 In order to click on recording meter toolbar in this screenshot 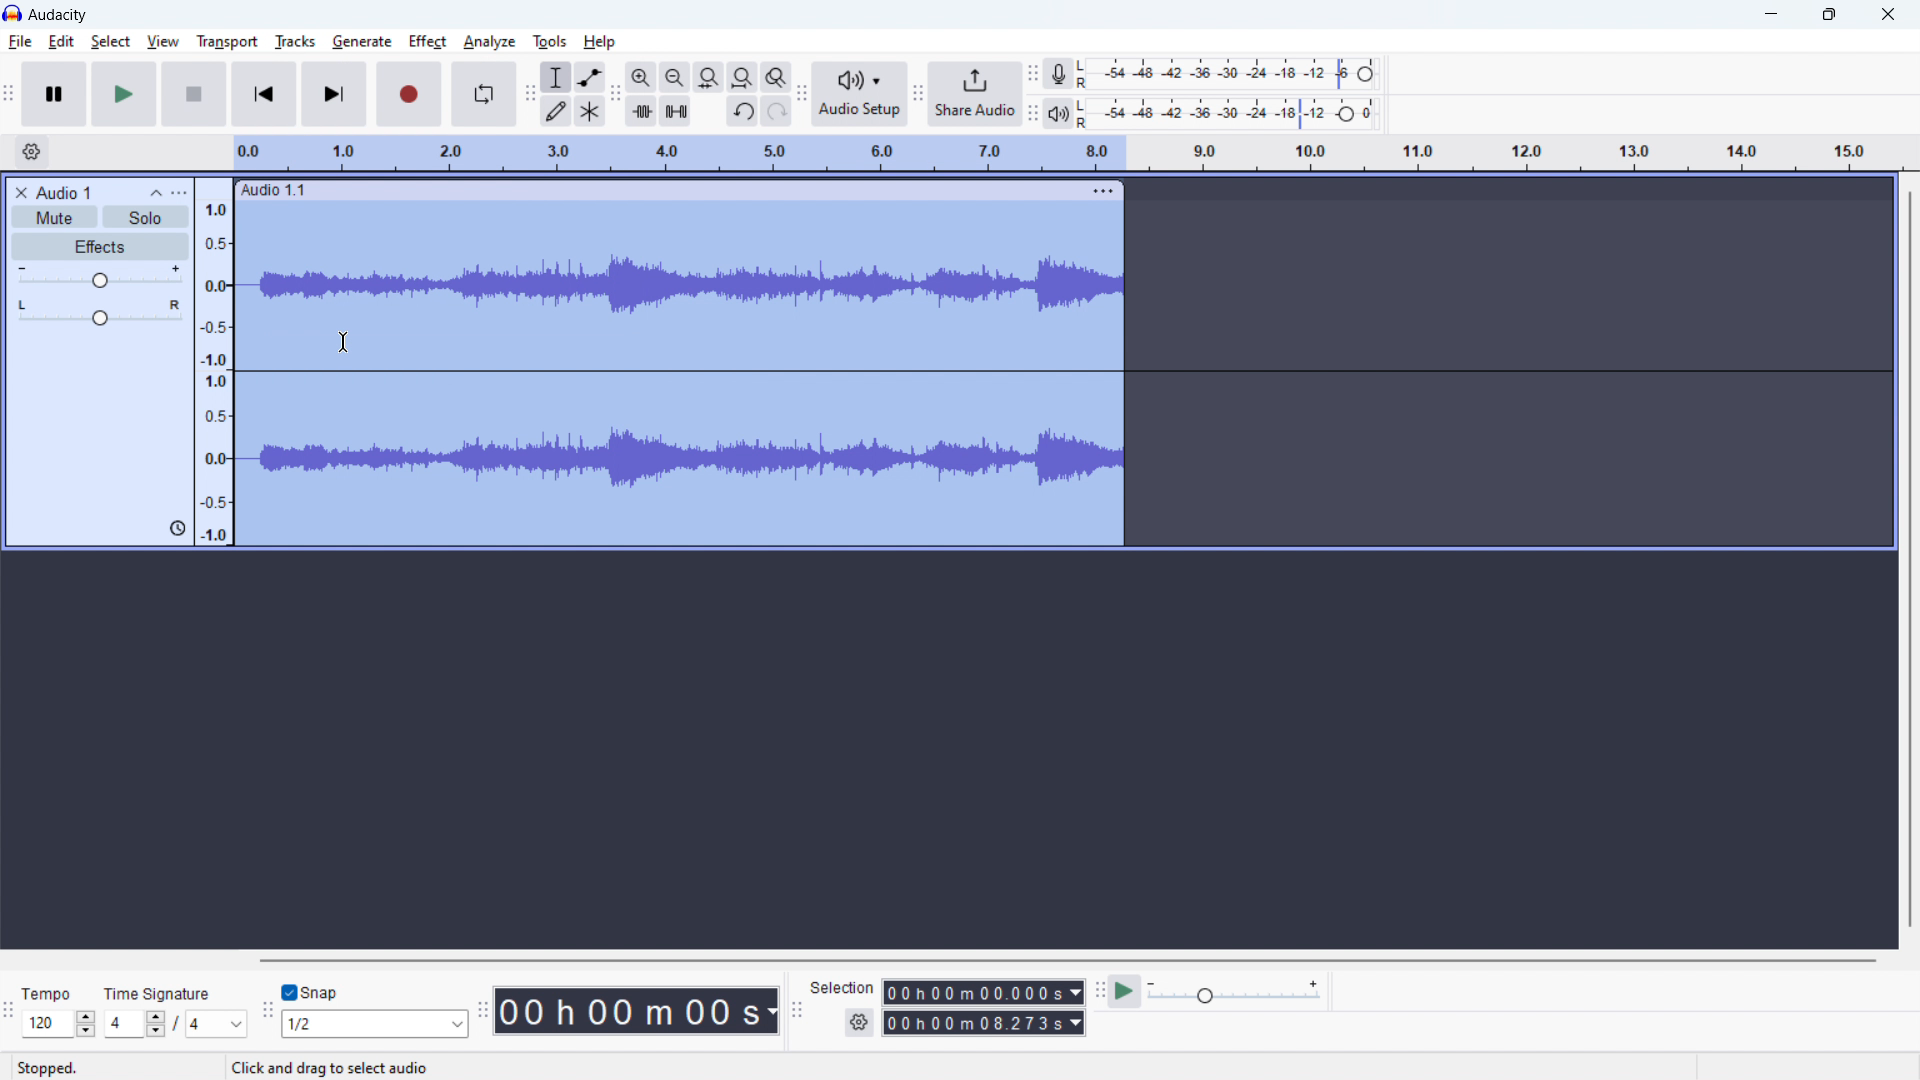, I will do `click(1032, 74)`.